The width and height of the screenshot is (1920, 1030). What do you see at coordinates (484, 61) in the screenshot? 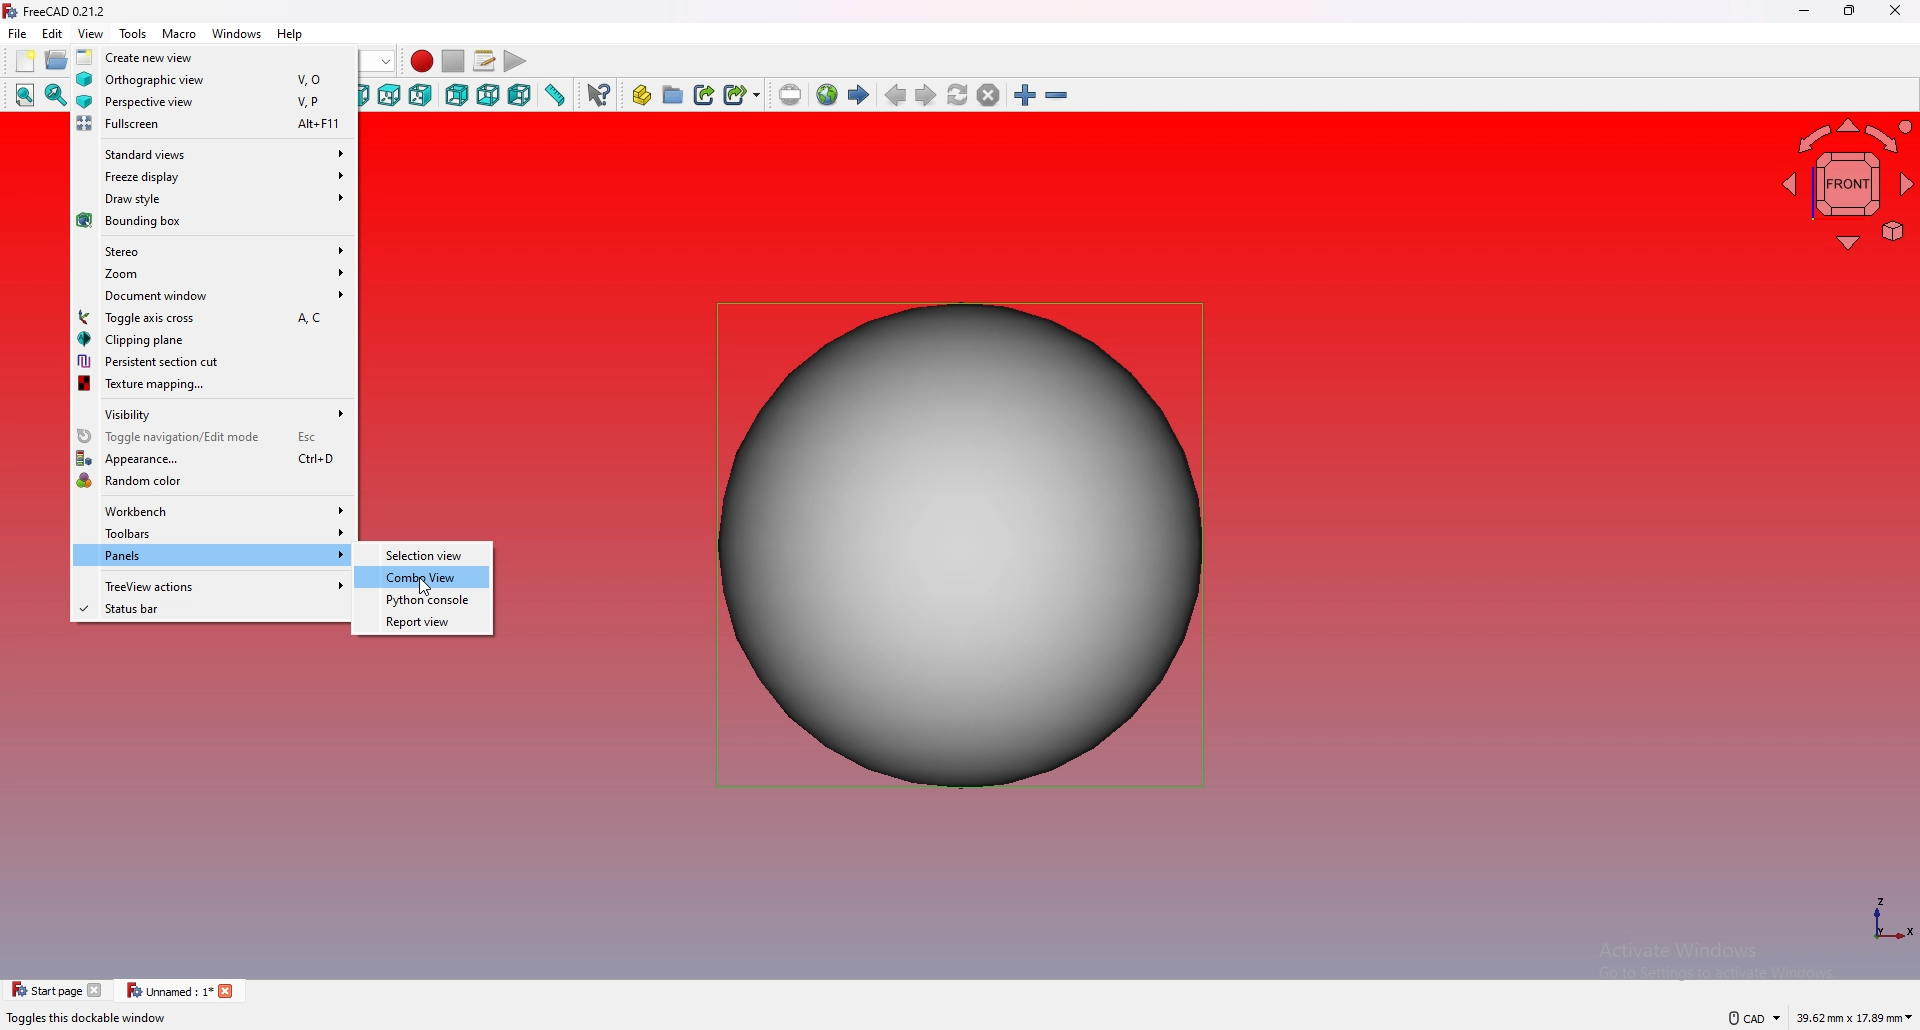
I see `macros` at bounding box center [484, 61].